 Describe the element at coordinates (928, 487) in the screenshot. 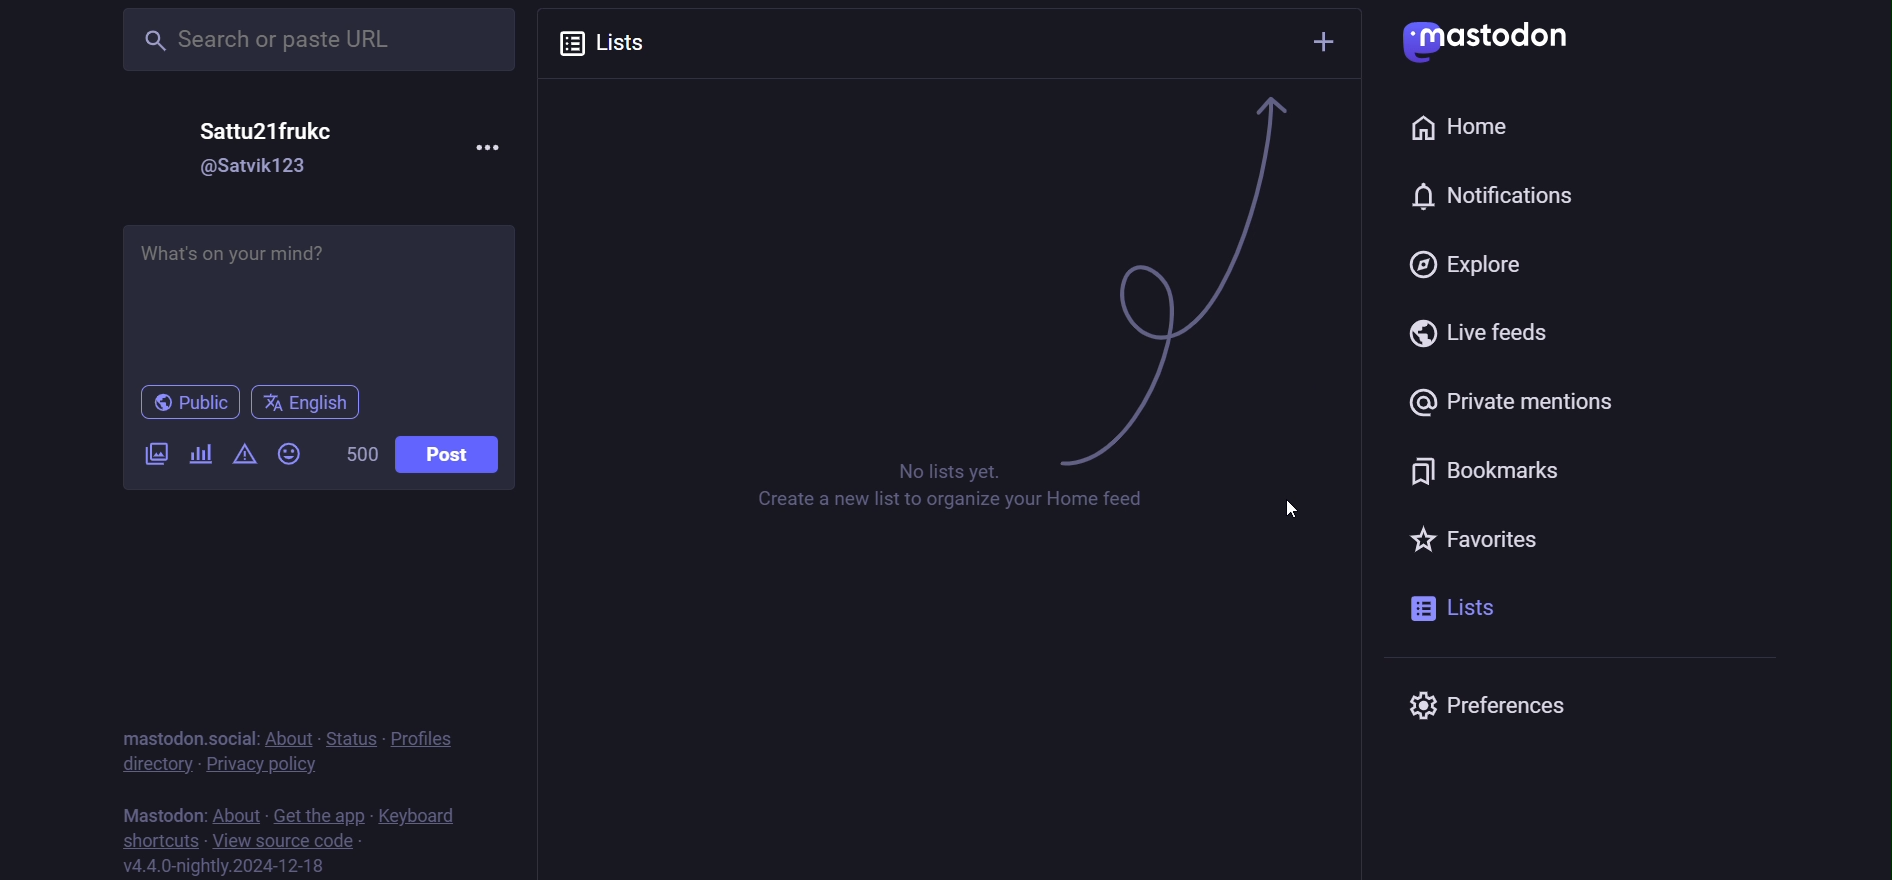

I see `instruction` at that location.